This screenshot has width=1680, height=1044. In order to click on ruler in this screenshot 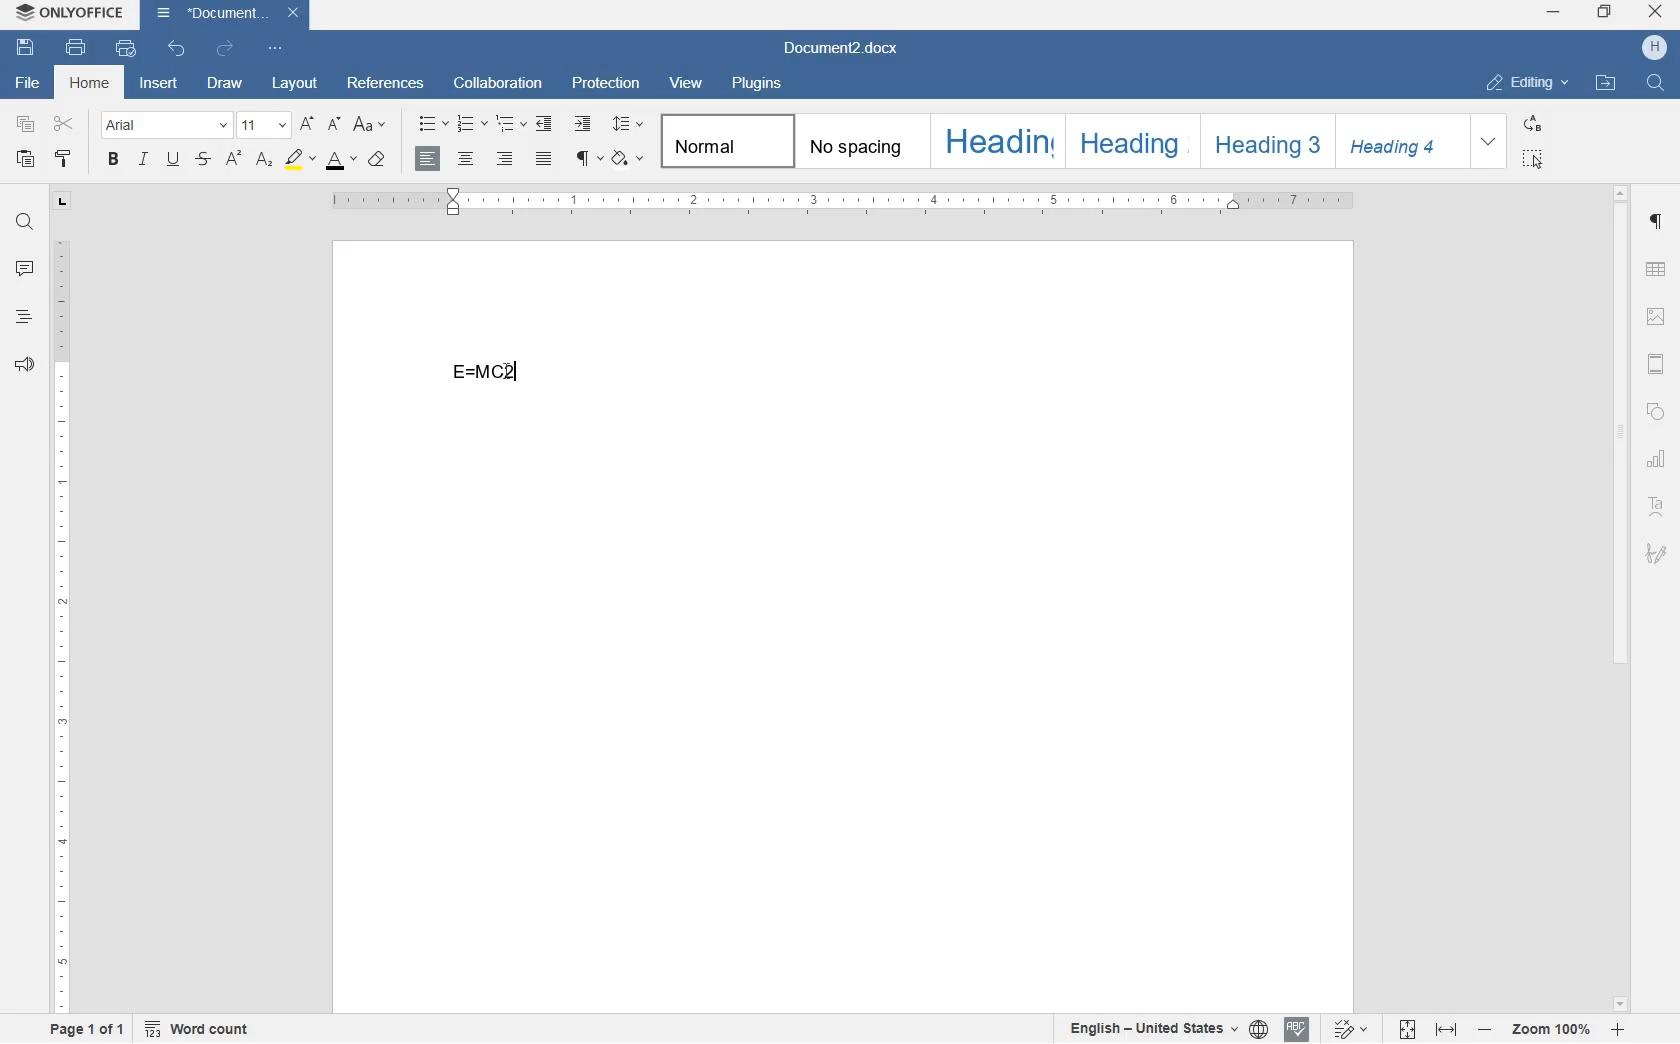, I will do `click(63, 624)`.